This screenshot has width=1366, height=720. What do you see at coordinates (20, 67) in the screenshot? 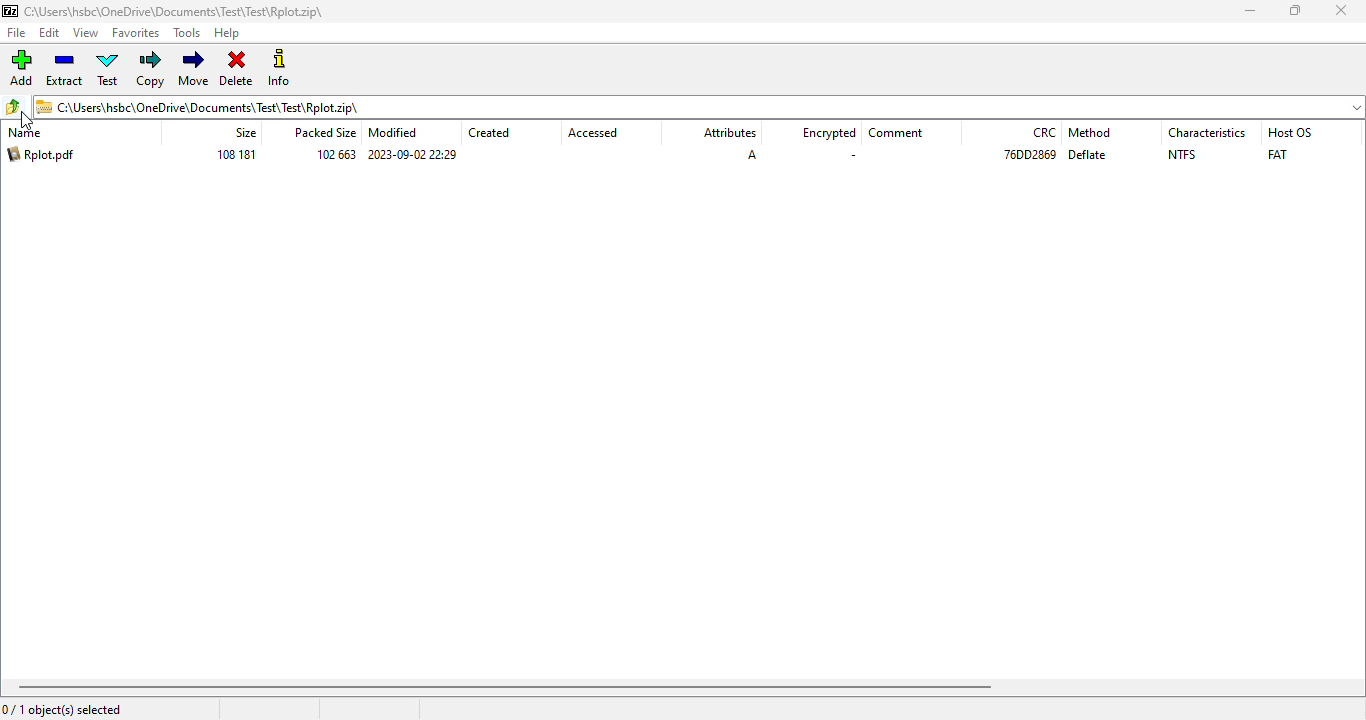
I see `add` at bounding box center [20, 67].